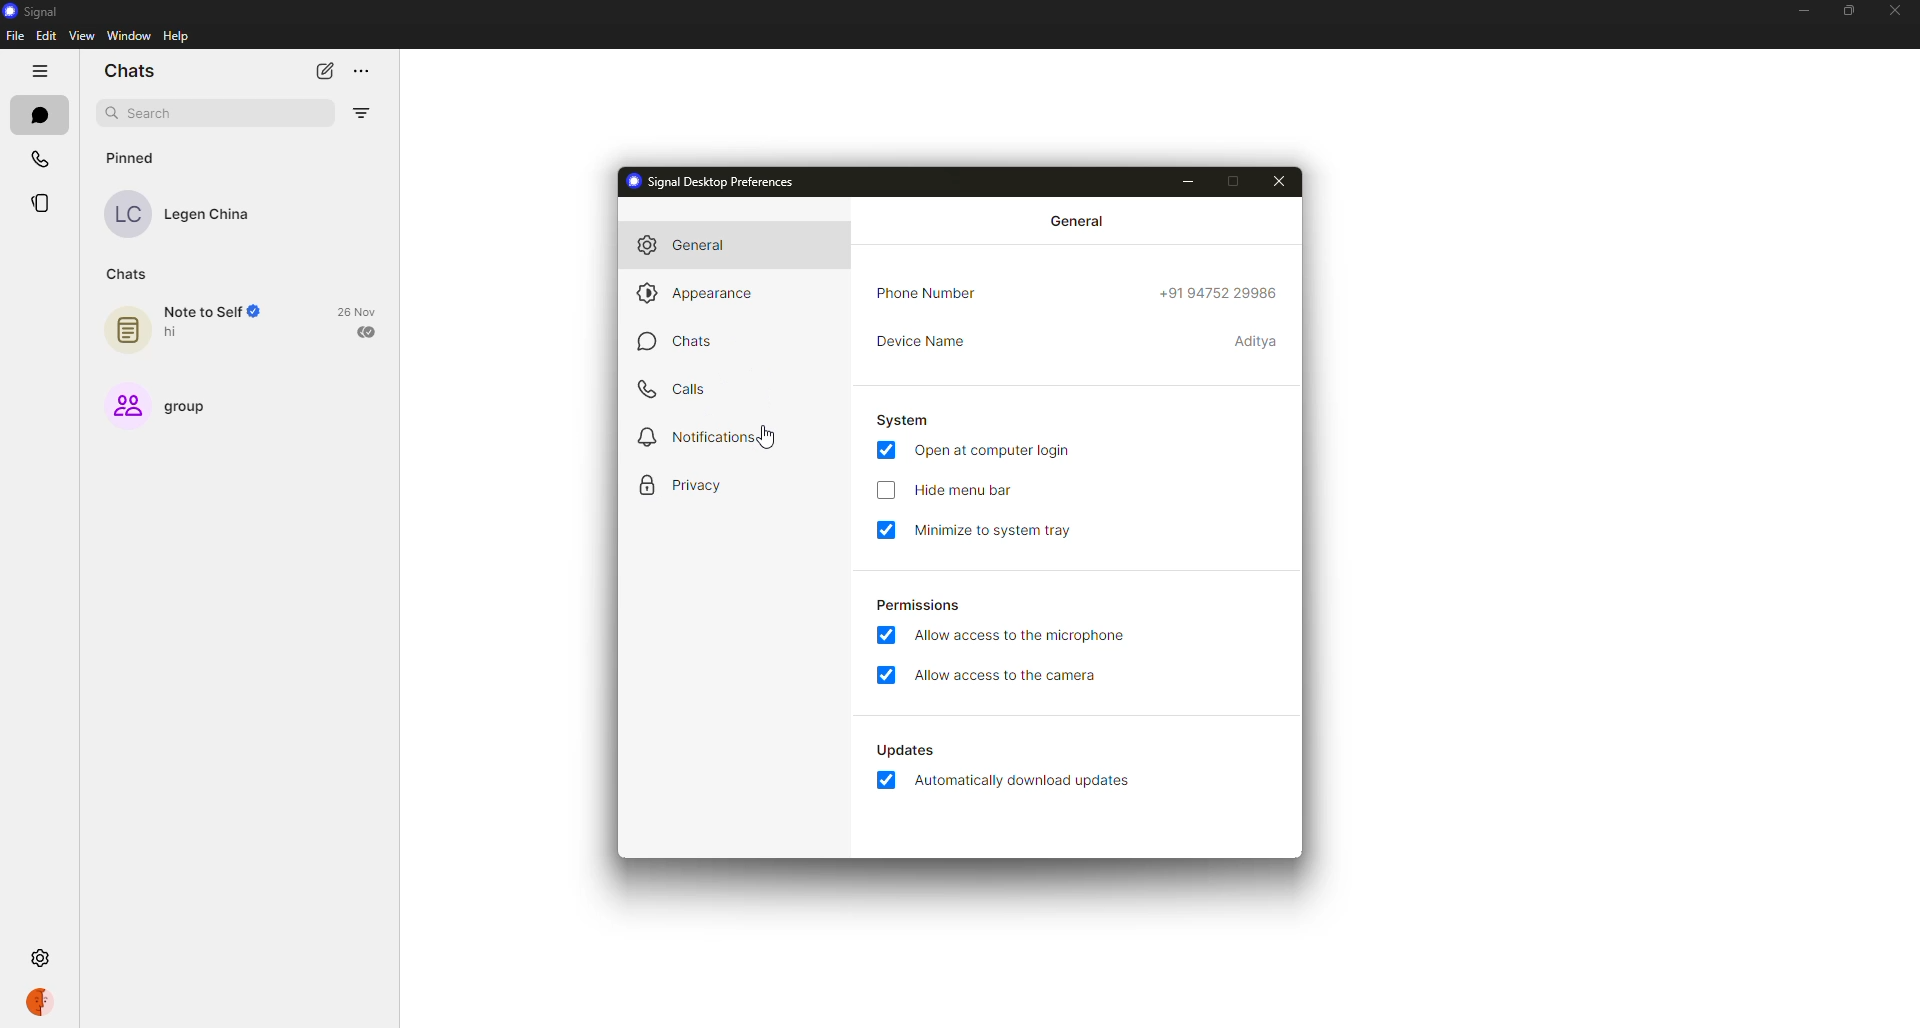 The width and height of the screenshot is (1920, 1028). I want to click on allow access to camera, so click(1012, 676).